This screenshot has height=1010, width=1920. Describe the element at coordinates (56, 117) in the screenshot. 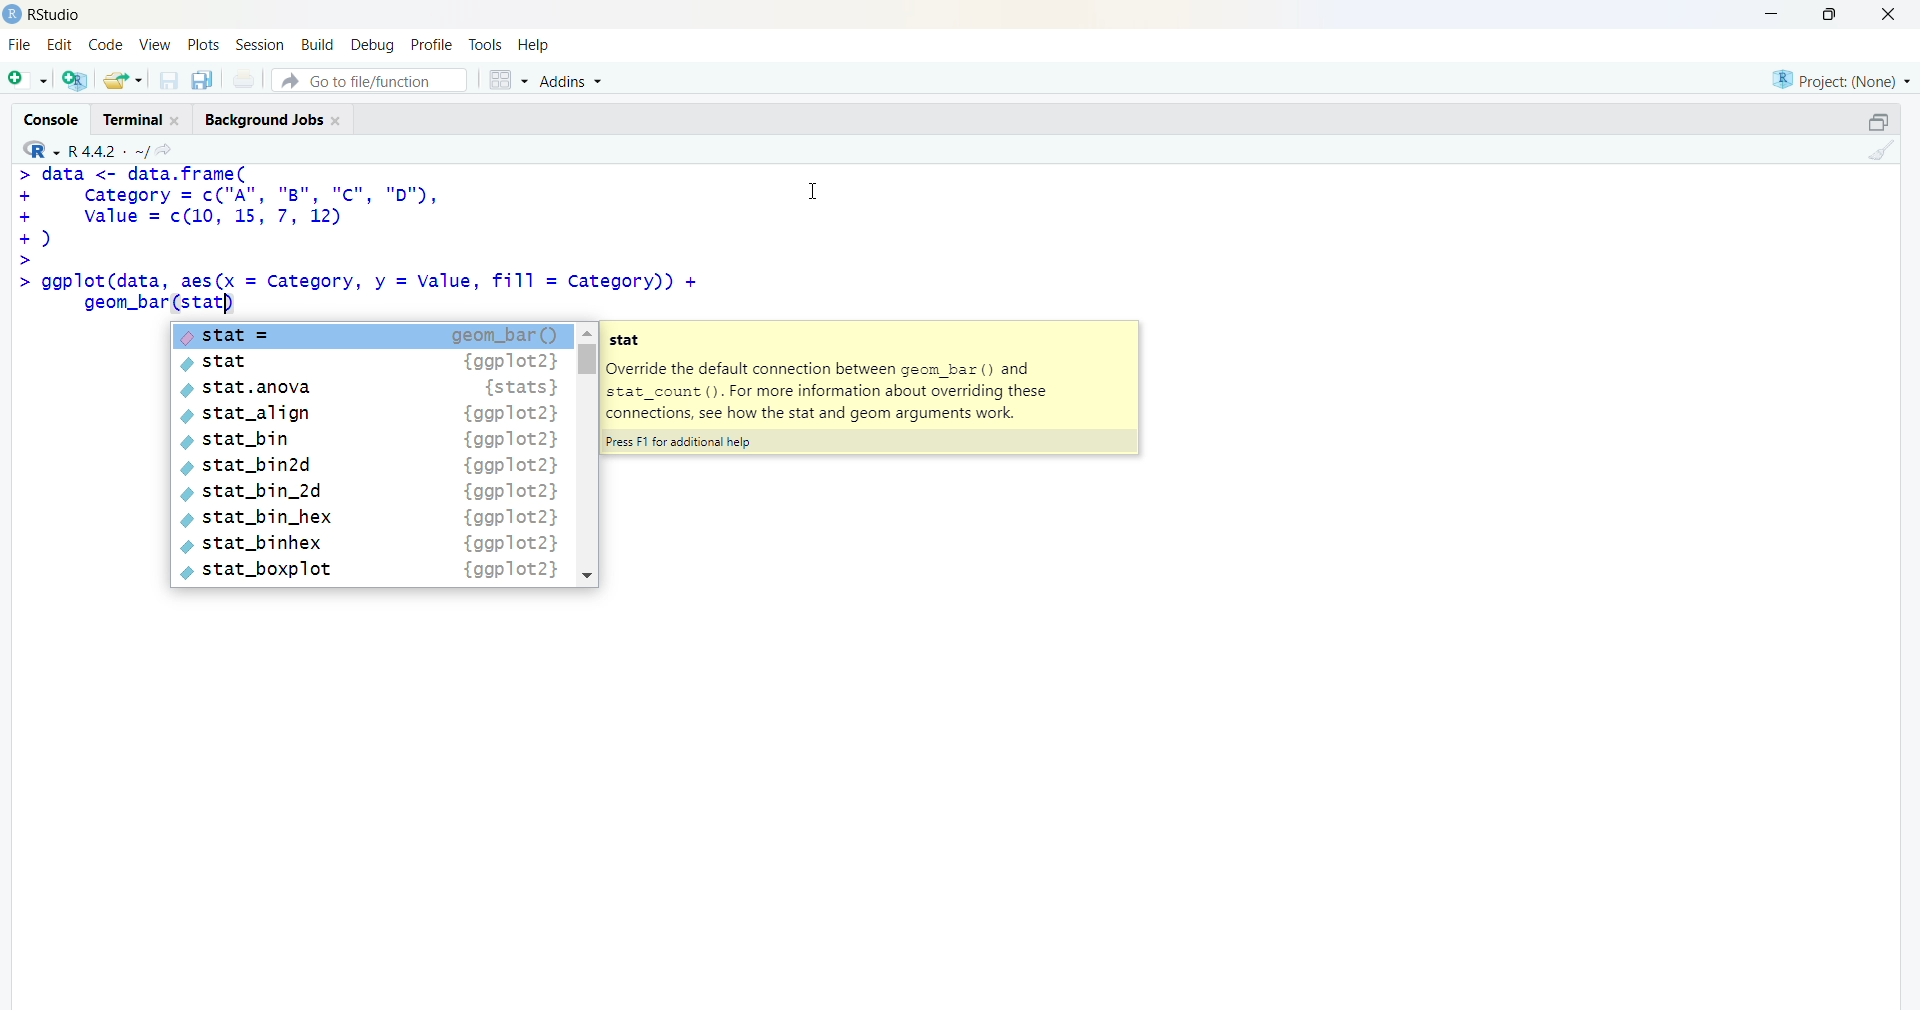

I see `Console` at that location.